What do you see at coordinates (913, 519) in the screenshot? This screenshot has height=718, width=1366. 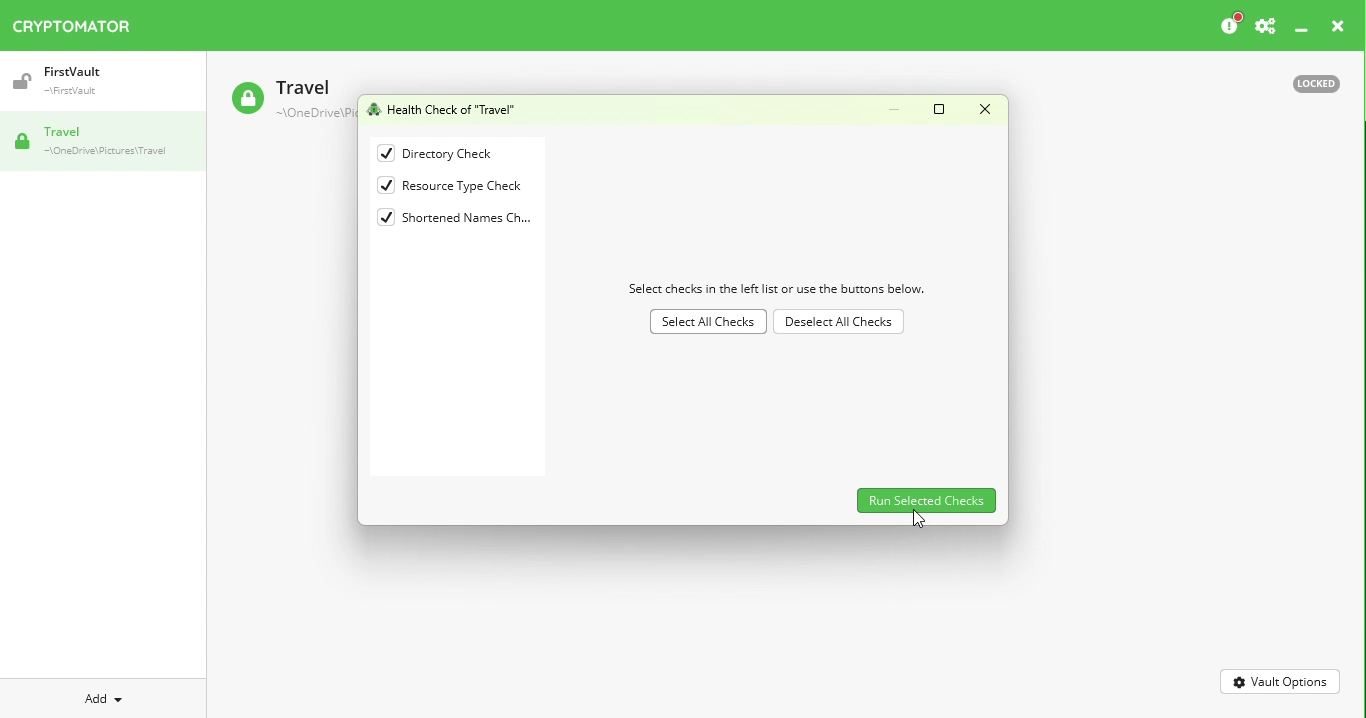 I see `Cursor` at bounding box center [913, 519].